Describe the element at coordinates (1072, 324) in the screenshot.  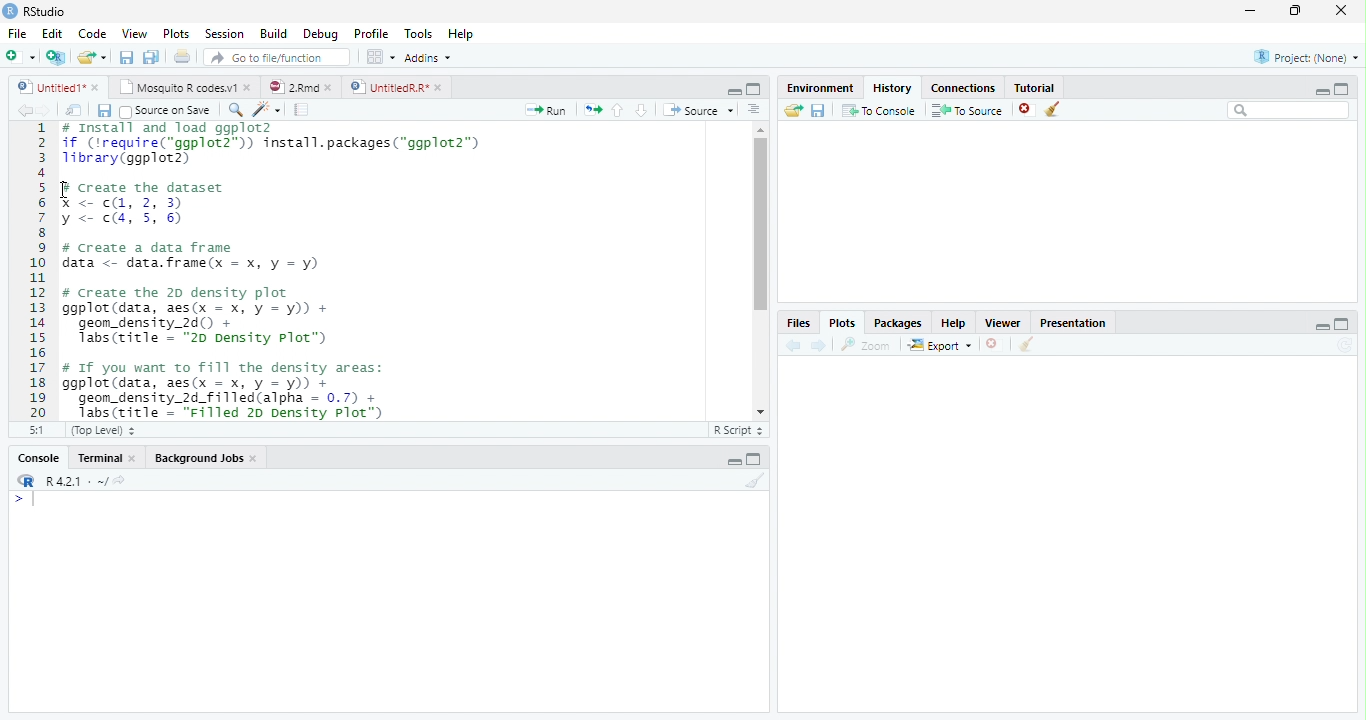
I see `Presentatior` at that location.